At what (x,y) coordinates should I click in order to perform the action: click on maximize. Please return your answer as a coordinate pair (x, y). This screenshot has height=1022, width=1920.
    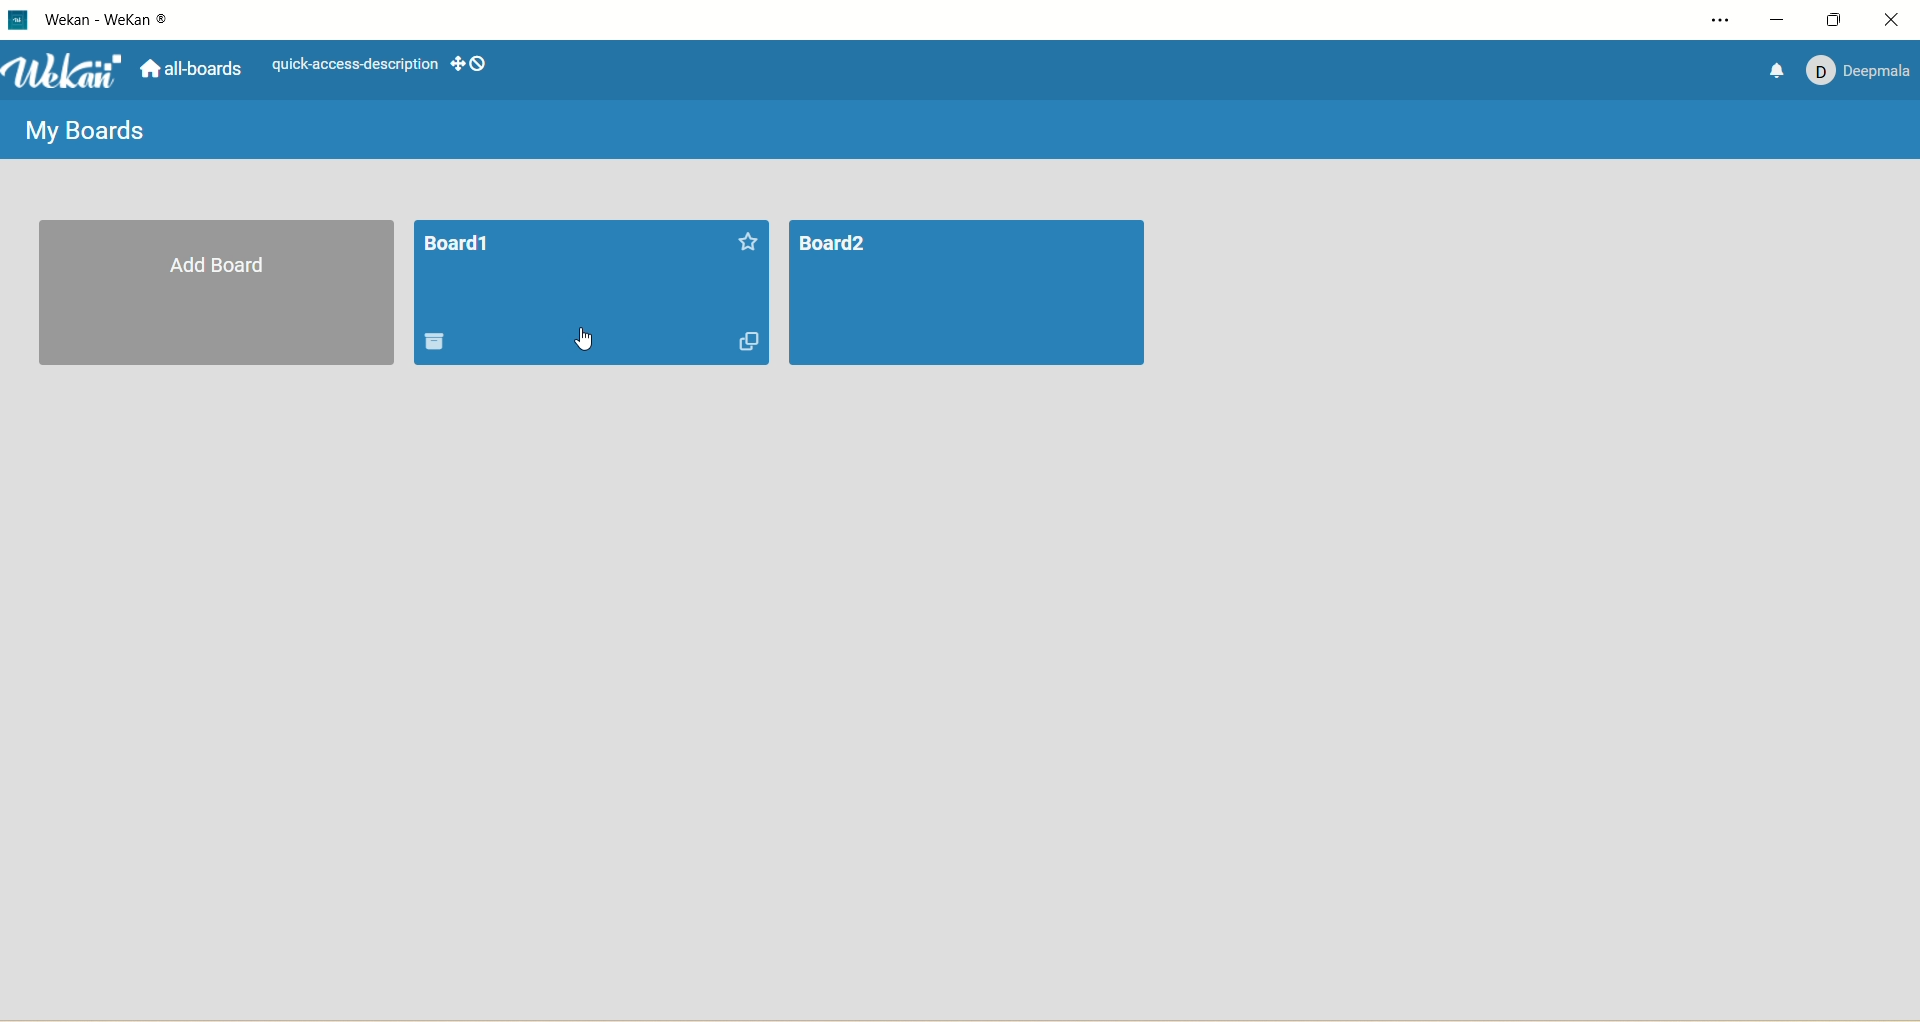
    Looking at the image, I should click on (1837, 19).